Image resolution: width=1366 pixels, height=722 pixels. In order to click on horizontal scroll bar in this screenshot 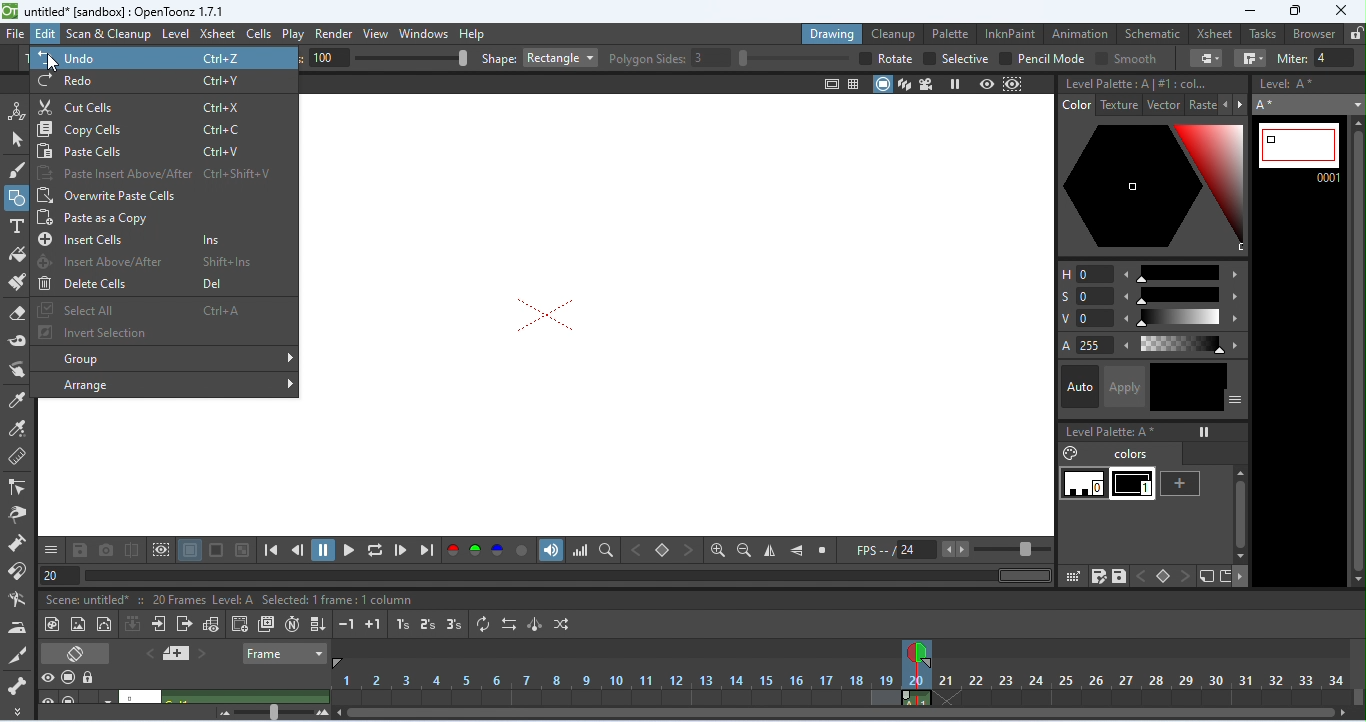, I will do `click(845, 713)`.